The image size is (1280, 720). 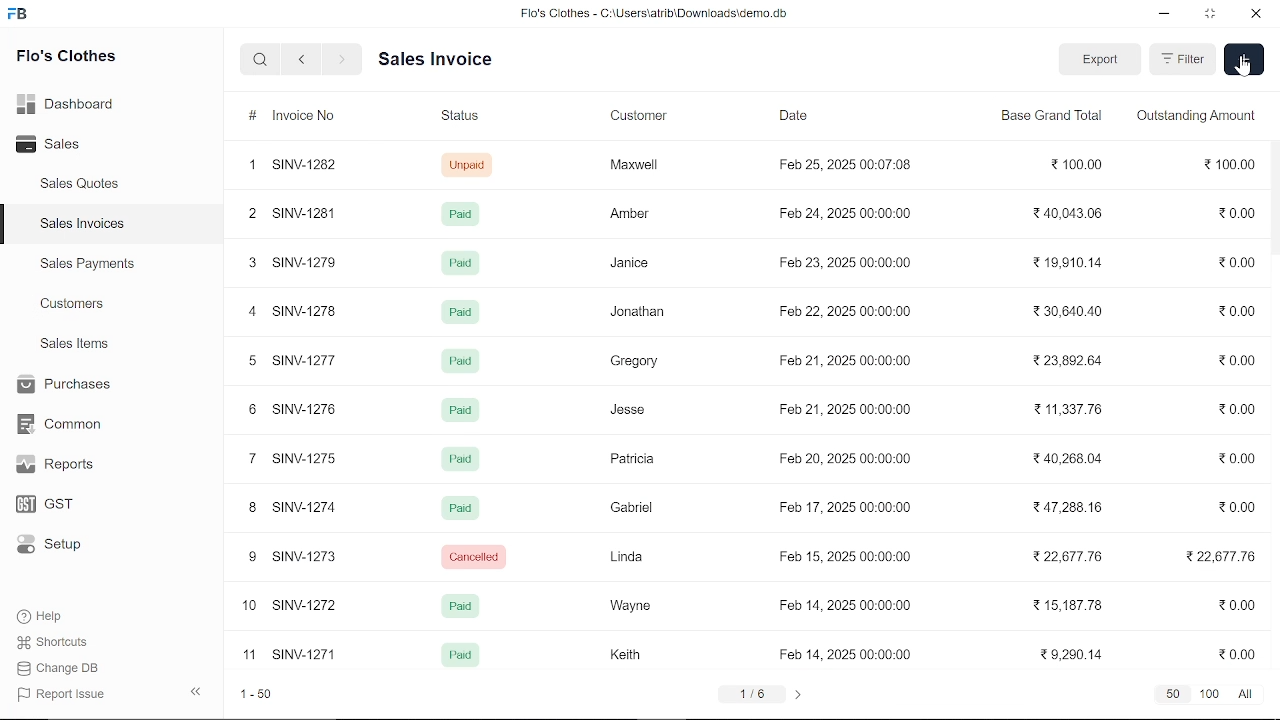 What do you see at coordinates (752, 359) in the screenshot?
I see `5 SINV-1277 Pad Gregory Feb 21, 2025 00:00:00 2389264 20.00` at bounding box center [752, 359].